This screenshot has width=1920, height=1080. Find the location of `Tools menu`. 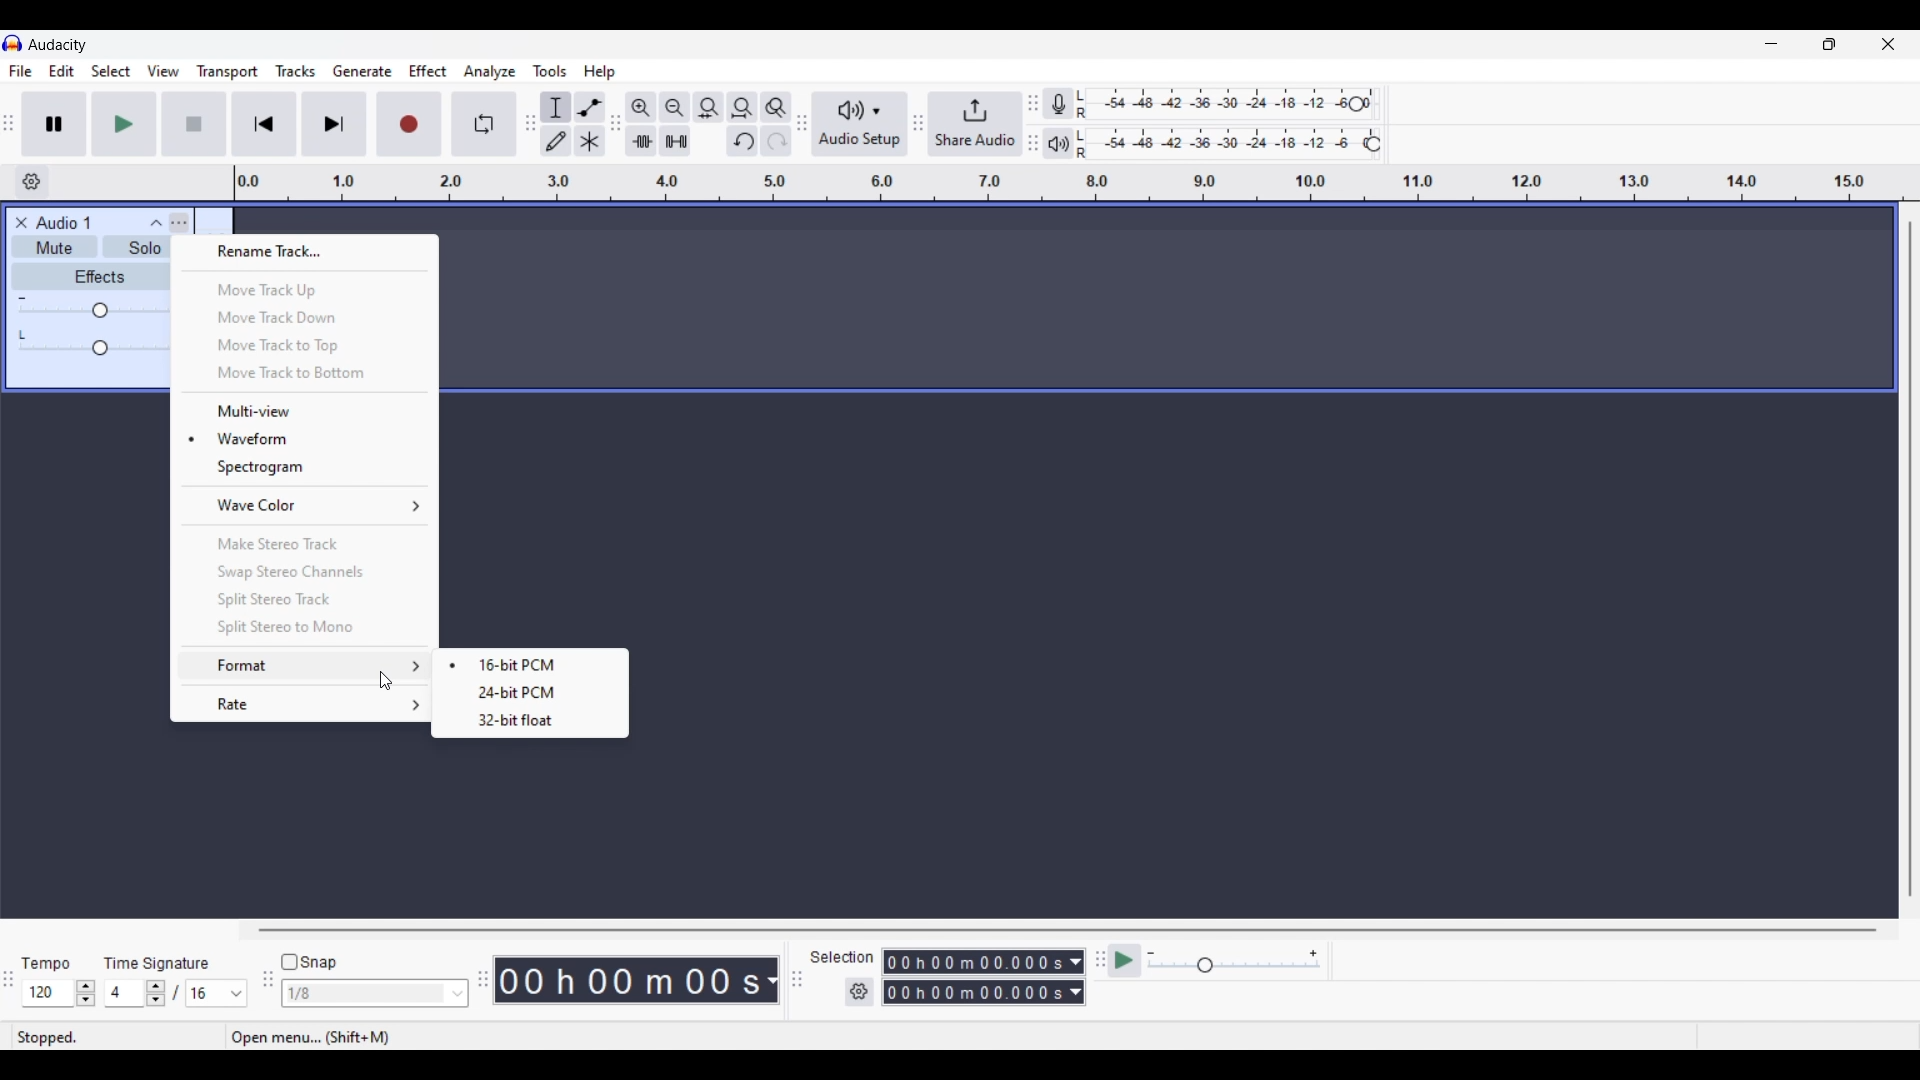

Tools menu is located at coordinates (550, 71).